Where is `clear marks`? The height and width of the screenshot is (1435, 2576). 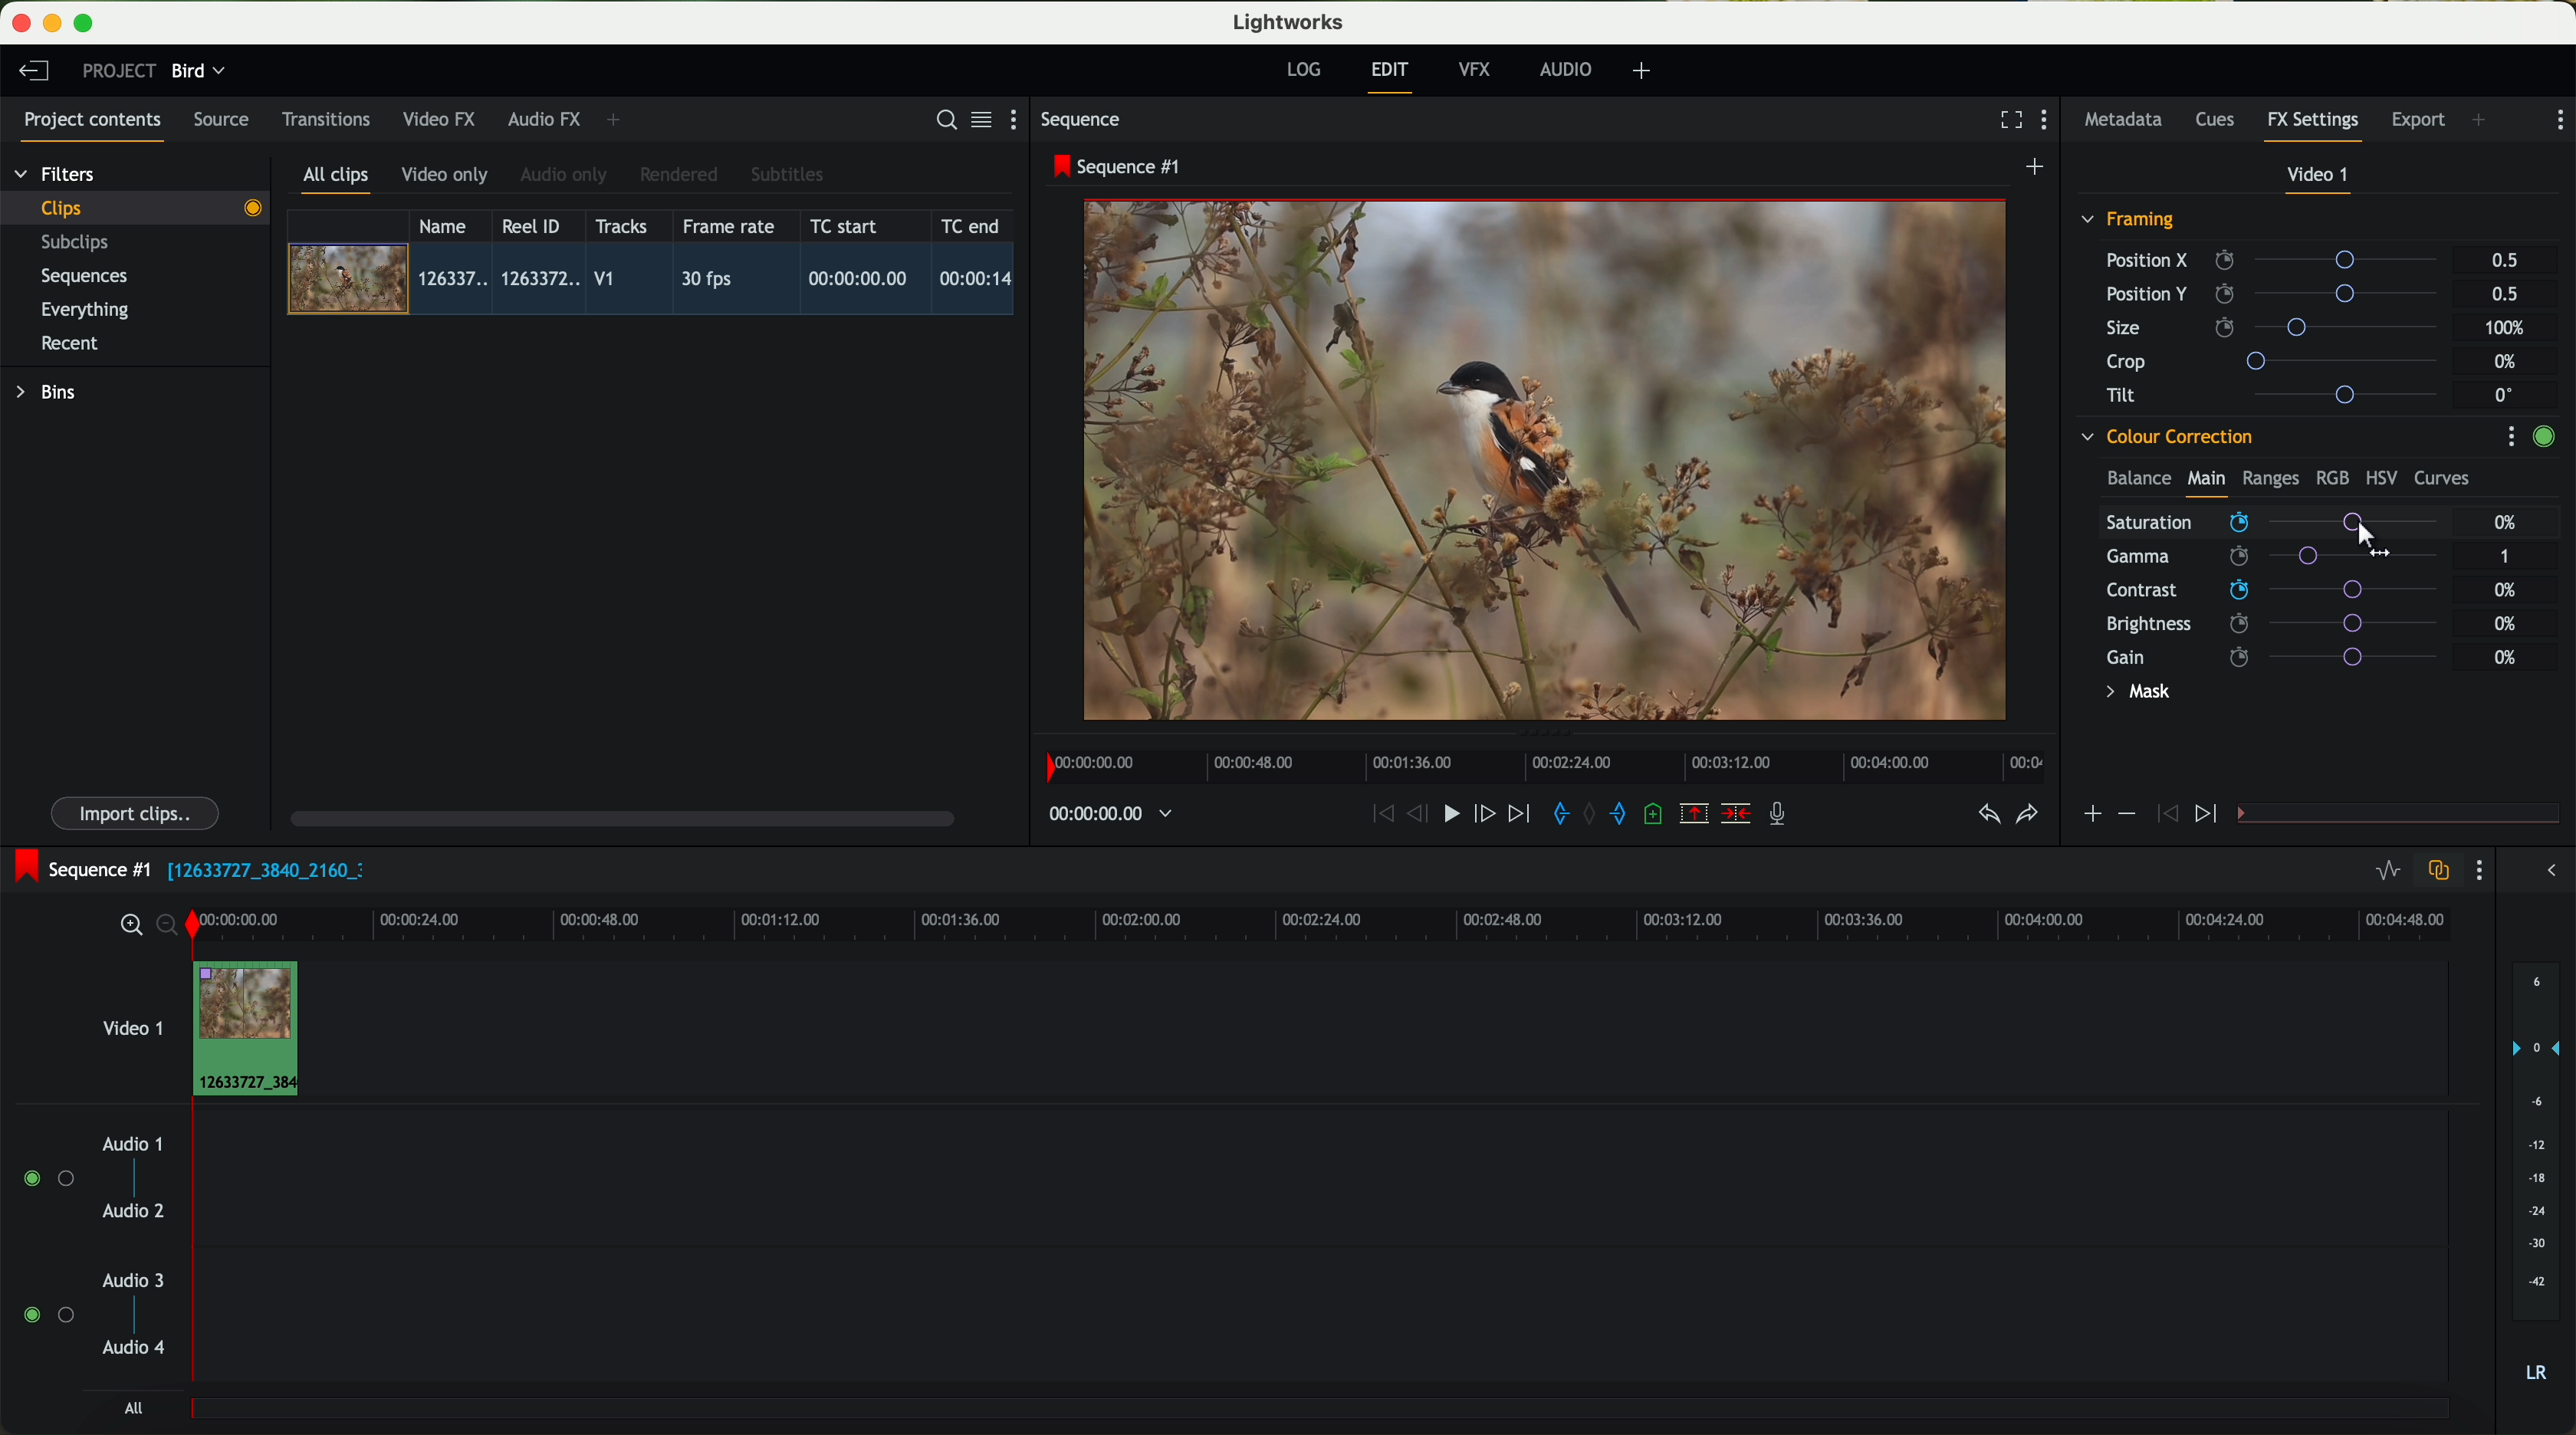 clear marks is located at coordinates (1591, 814).